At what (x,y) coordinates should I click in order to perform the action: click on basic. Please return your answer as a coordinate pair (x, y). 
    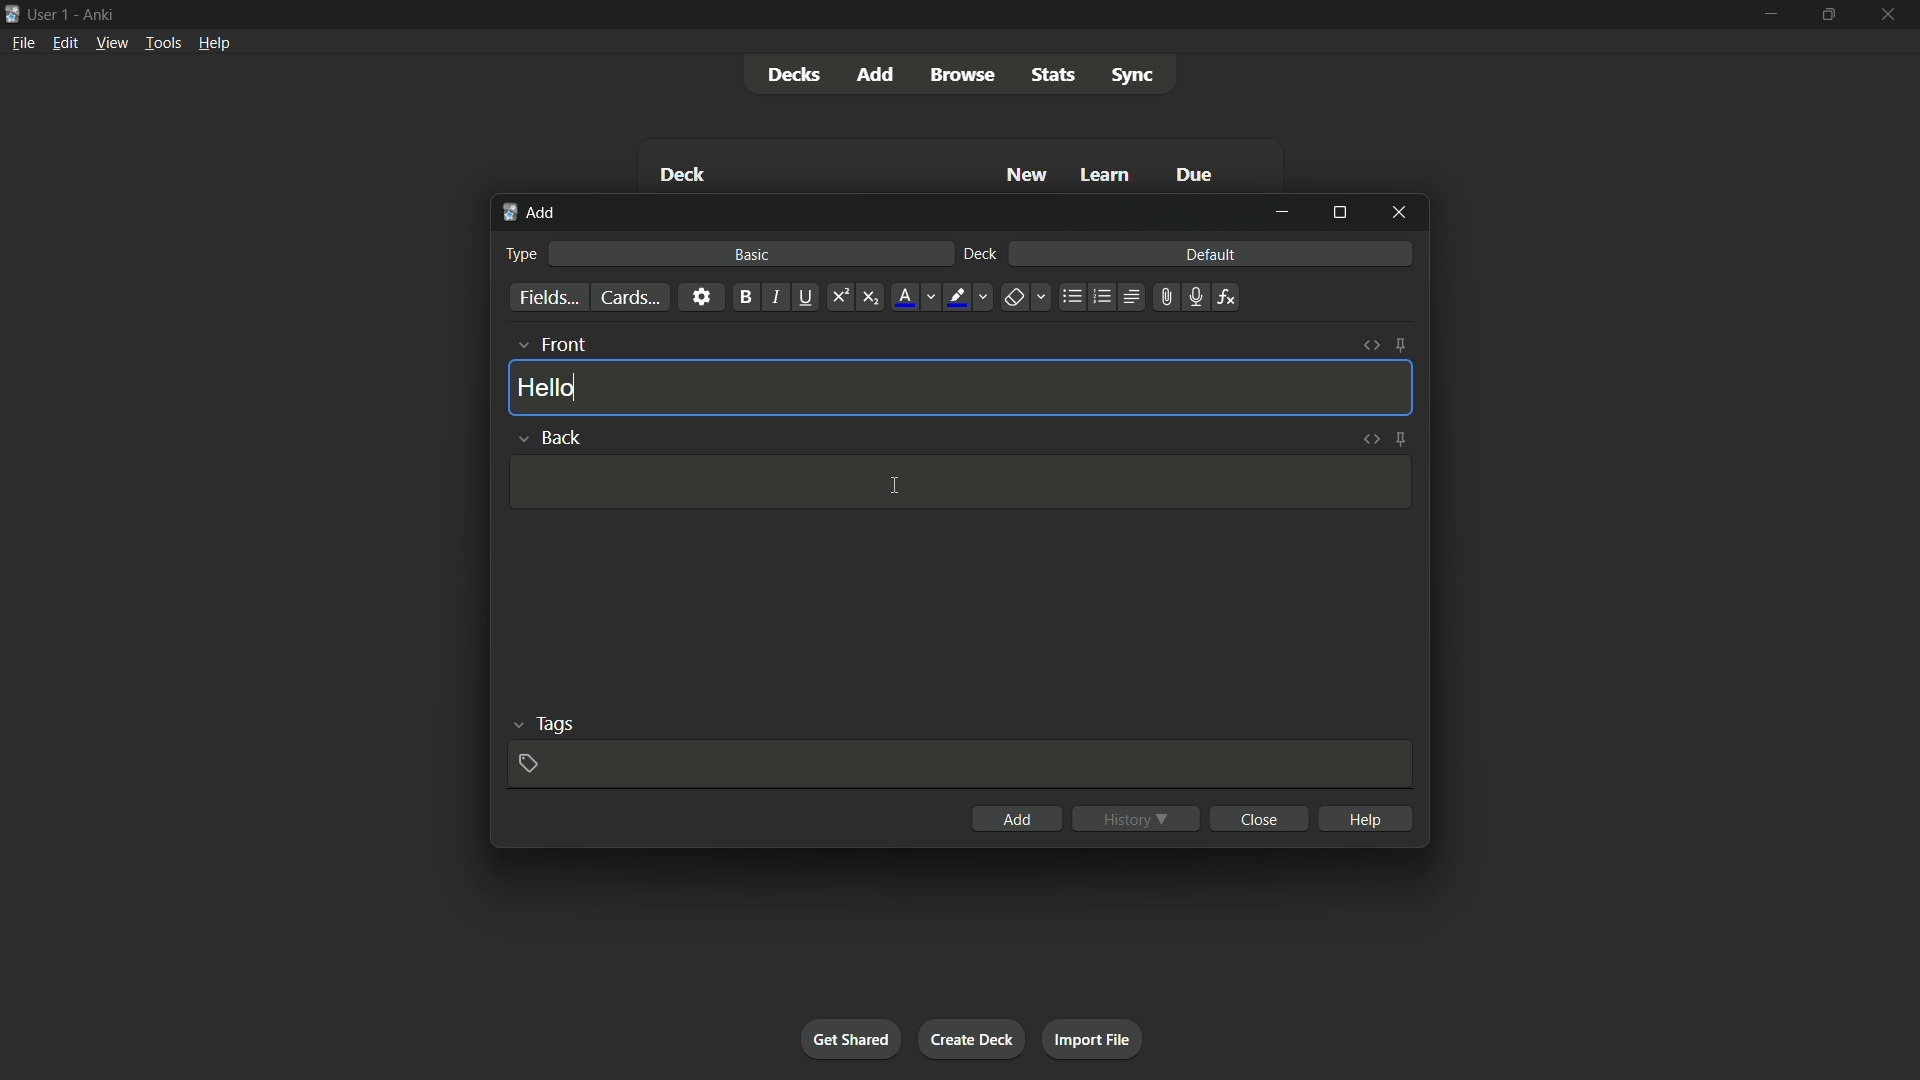
    Looking at the image, I should click on (749, 255).